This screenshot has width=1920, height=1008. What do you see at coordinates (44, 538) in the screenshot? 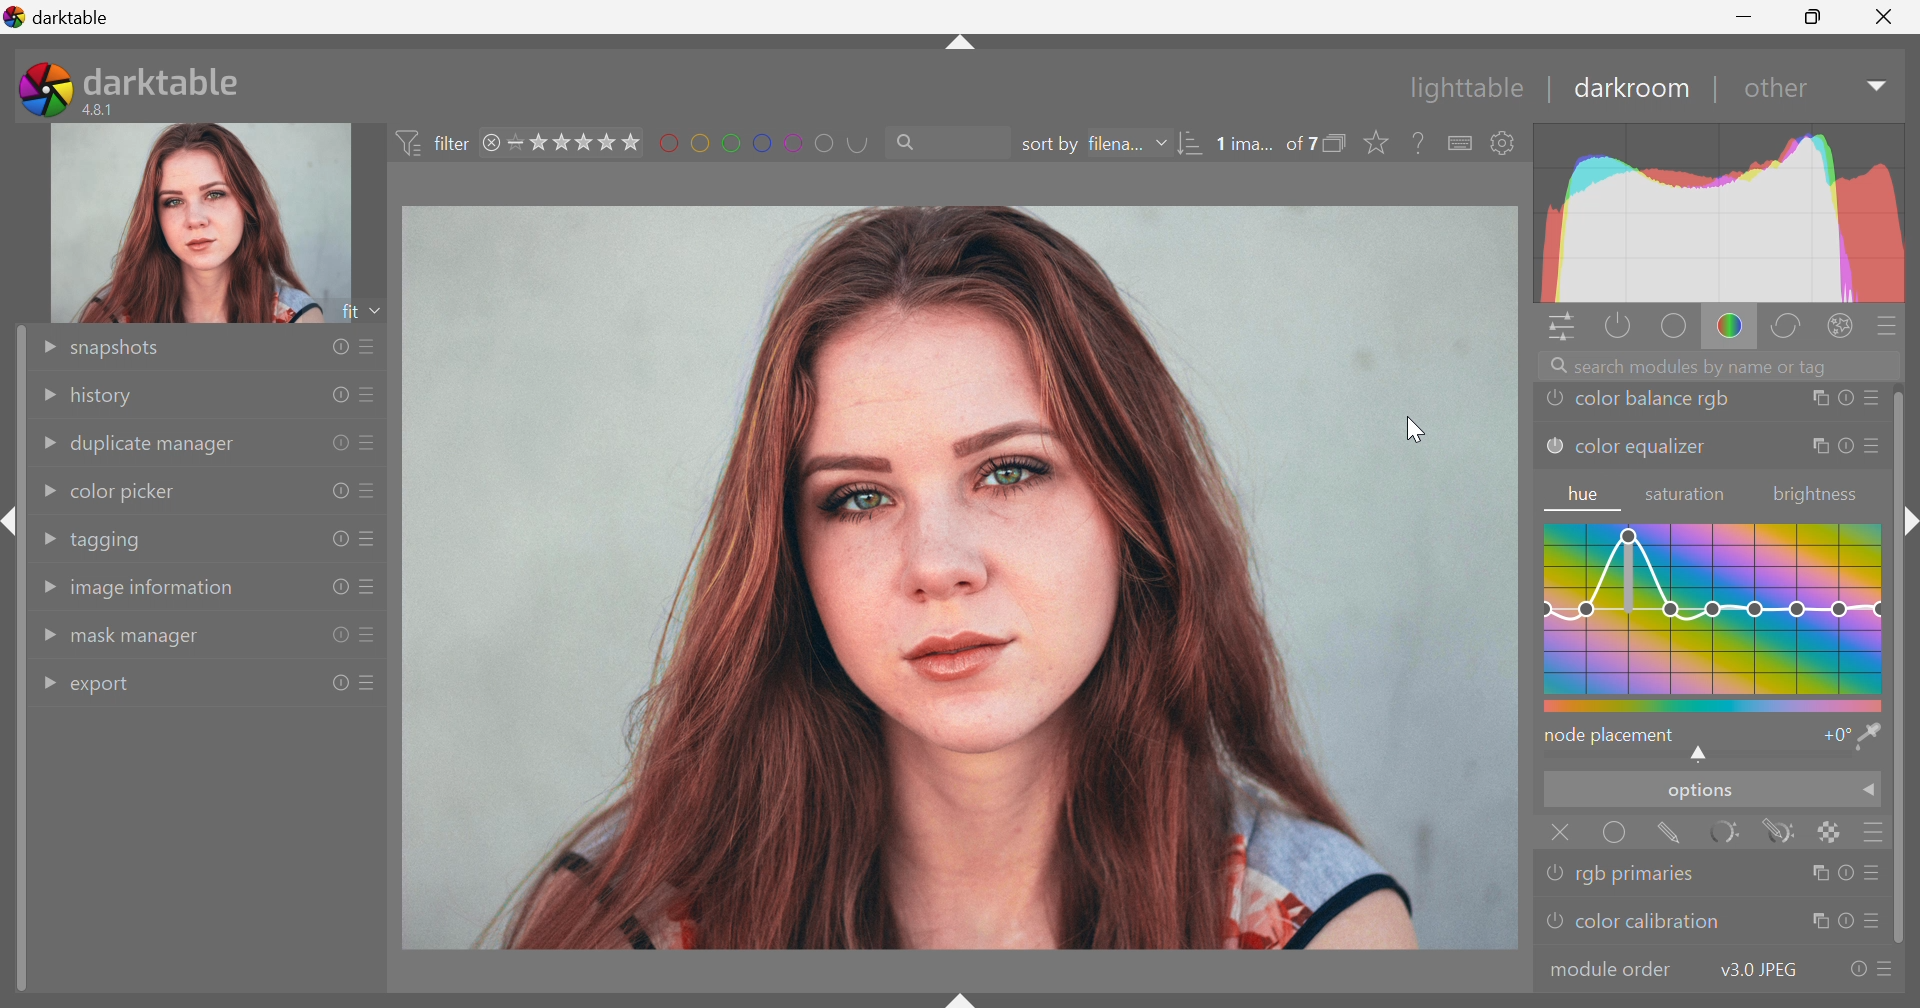
I see `Drop Down` at bounding box center [44, 538].